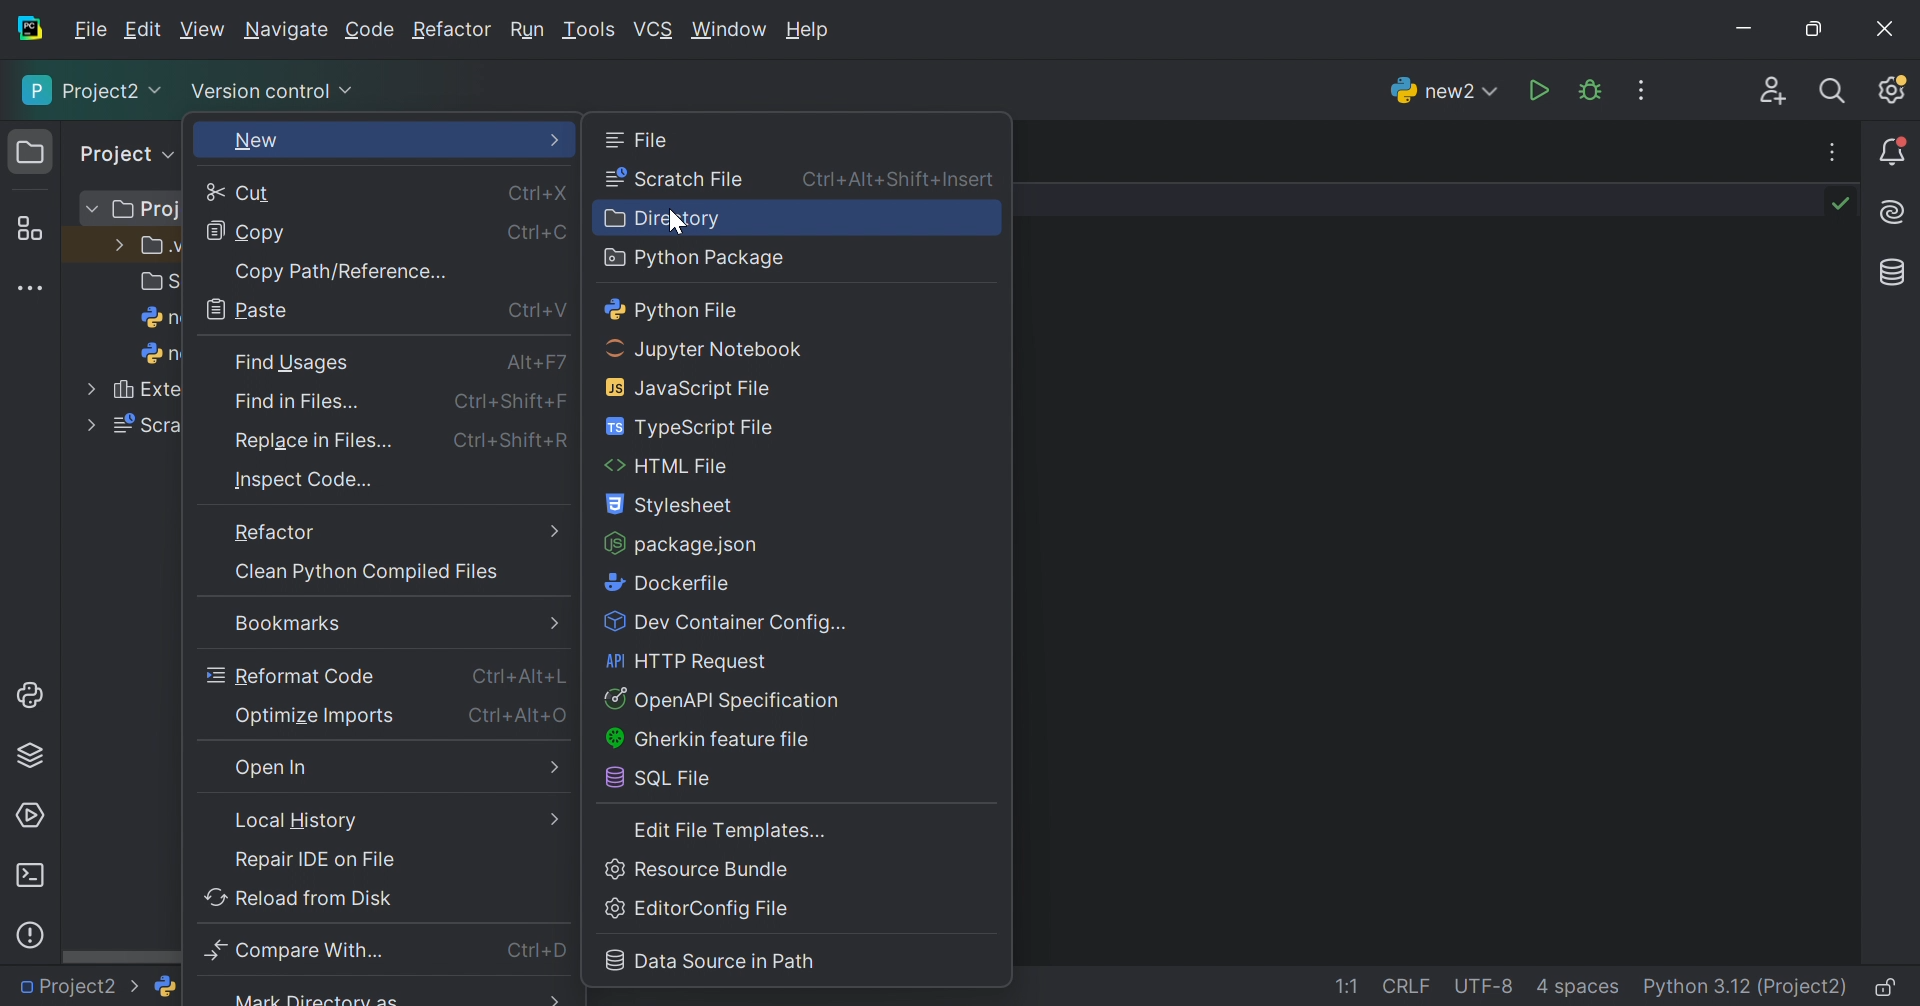  Describe the element at coordinates (509, 403) in the screenshot. I see `Ctrl+Shift+F` at that location.